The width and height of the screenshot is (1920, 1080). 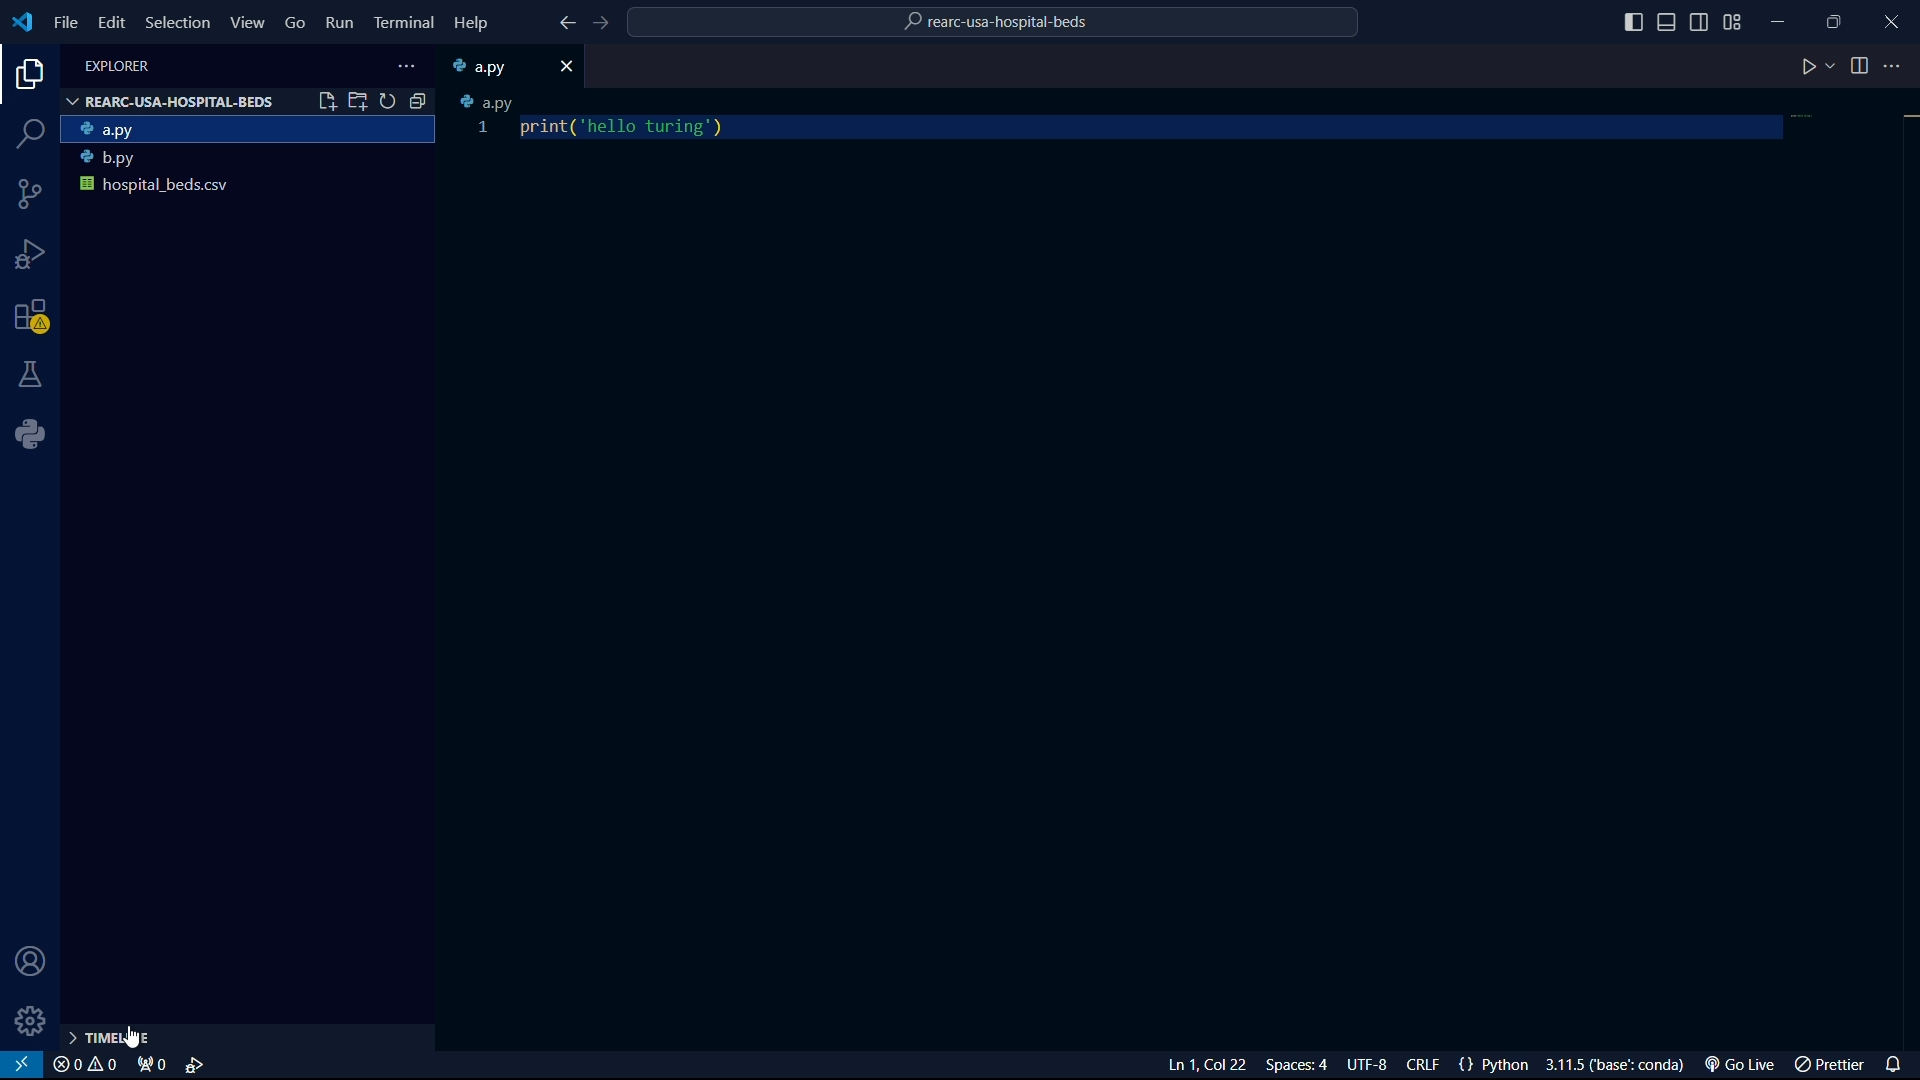 I want to click on close app, so click(x=1891, y=19).